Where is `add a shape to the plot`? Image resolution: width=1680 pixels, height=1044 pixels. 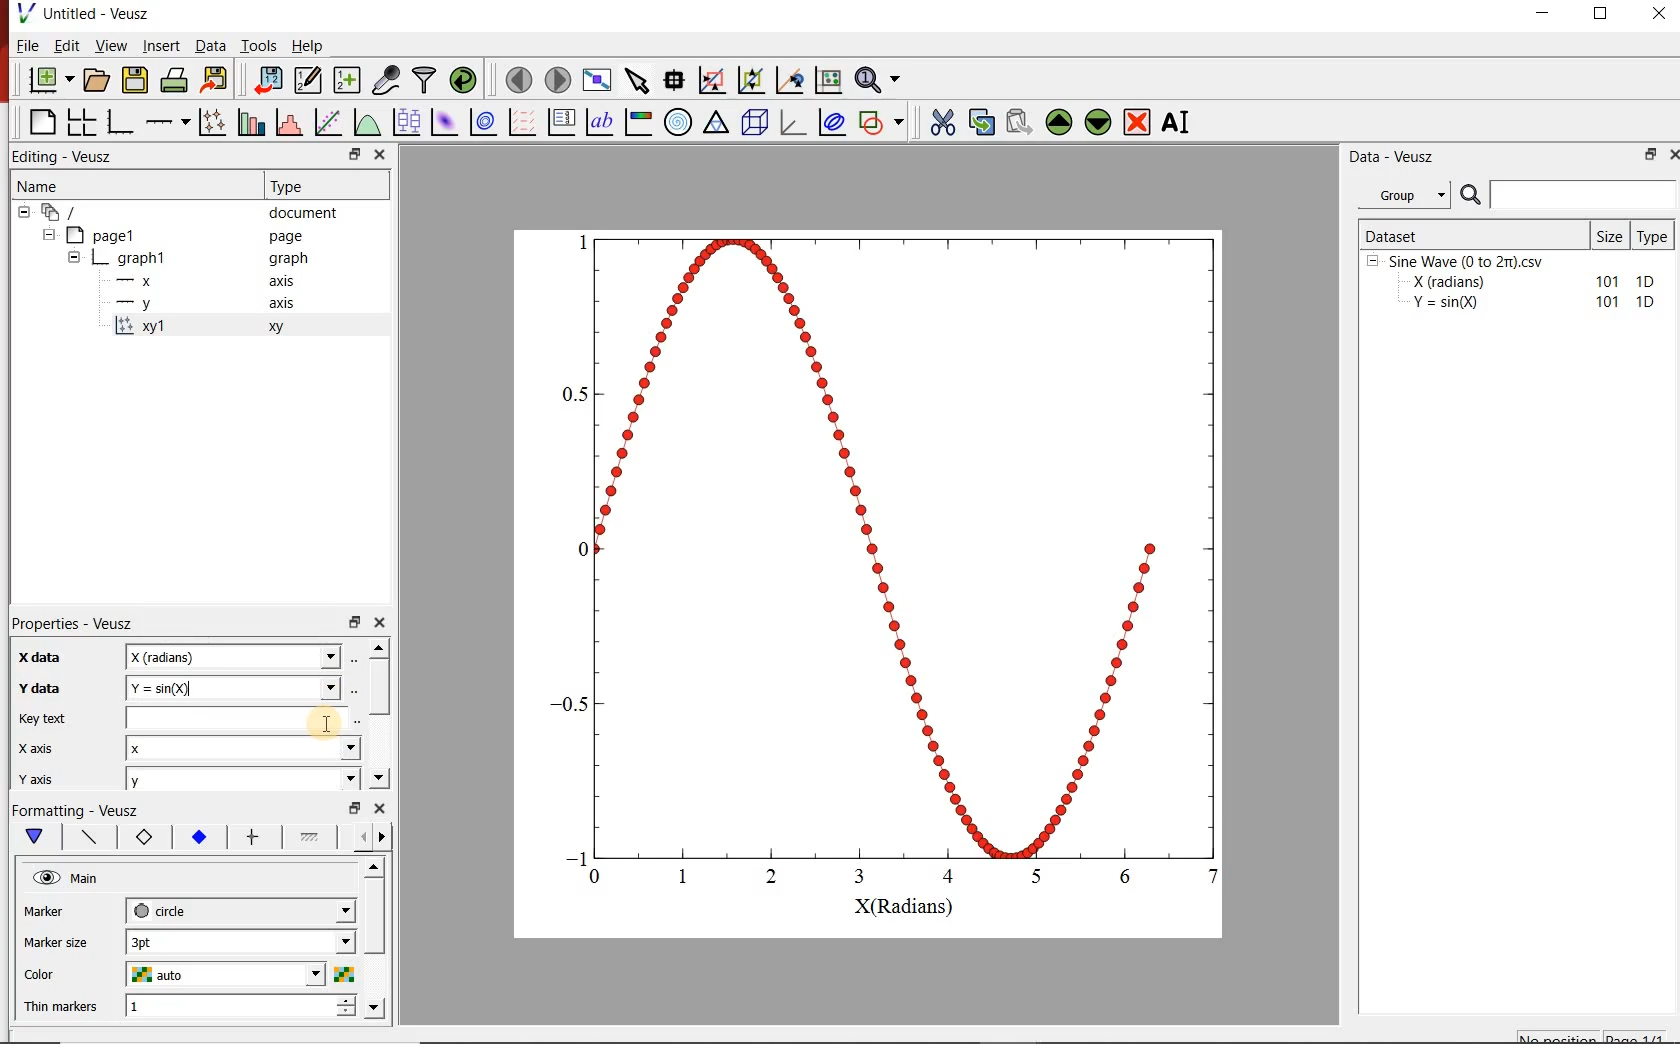 add a shape to the plot is located at coordinates (885, 121).